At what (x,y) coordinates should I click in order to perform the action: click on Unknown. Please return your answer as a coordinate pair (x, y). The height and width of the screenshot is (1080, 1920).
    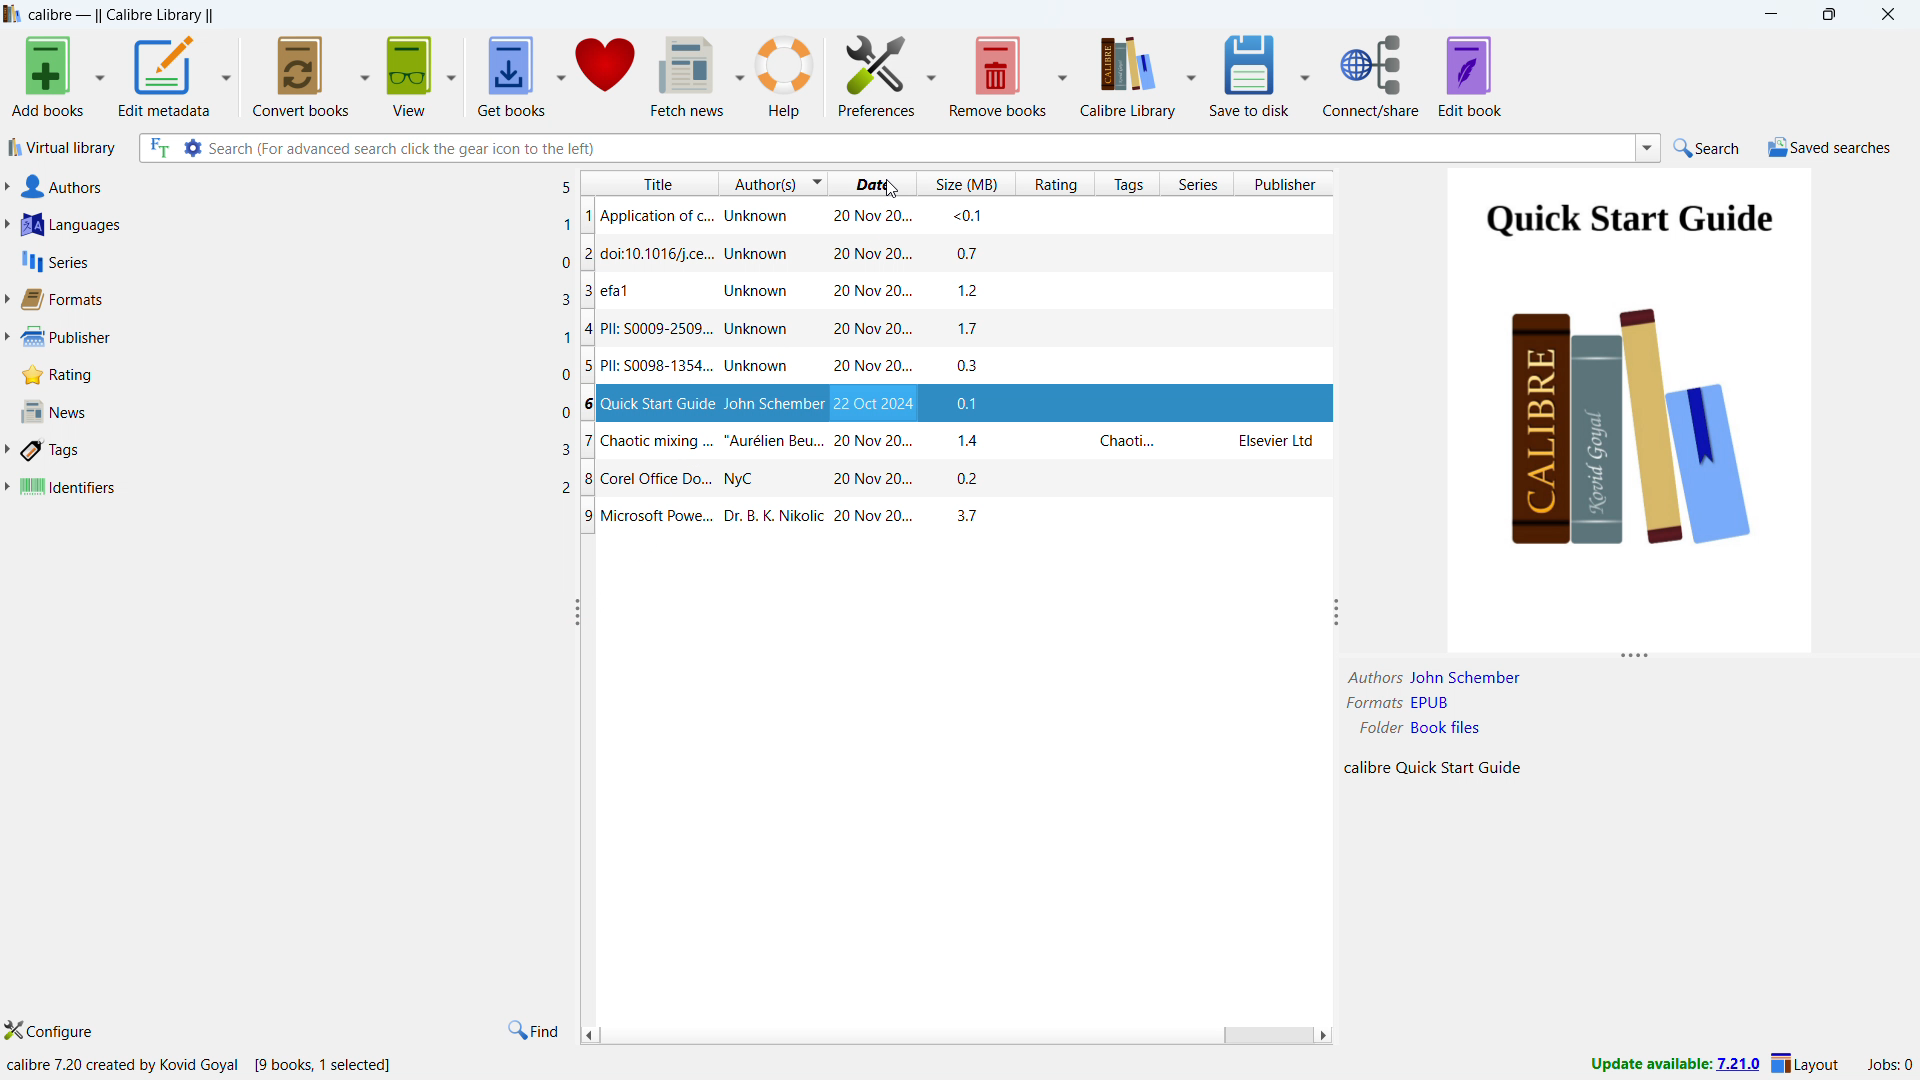
    Looking at the image, I should click on (767, 215).